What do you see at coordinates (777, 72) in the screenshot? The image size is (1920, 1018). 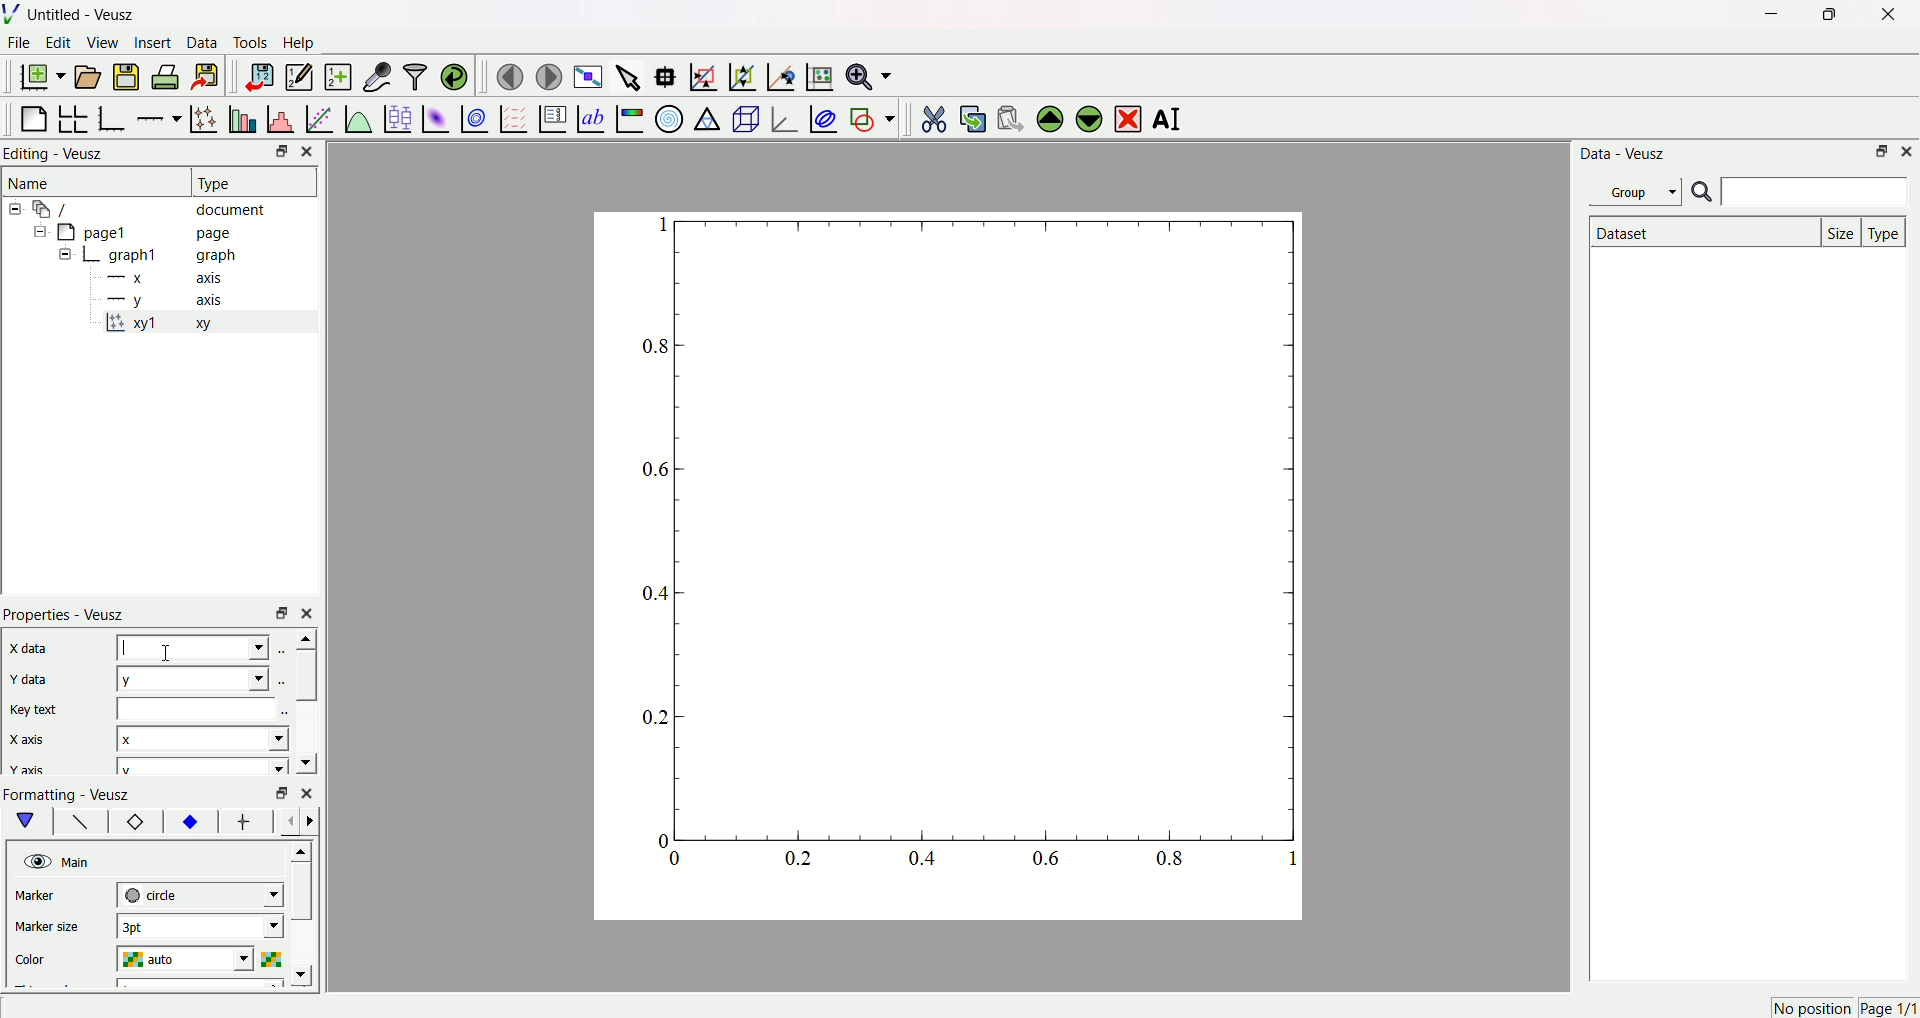 I see `recenter the graph axes` at bounding box center [777, 72].